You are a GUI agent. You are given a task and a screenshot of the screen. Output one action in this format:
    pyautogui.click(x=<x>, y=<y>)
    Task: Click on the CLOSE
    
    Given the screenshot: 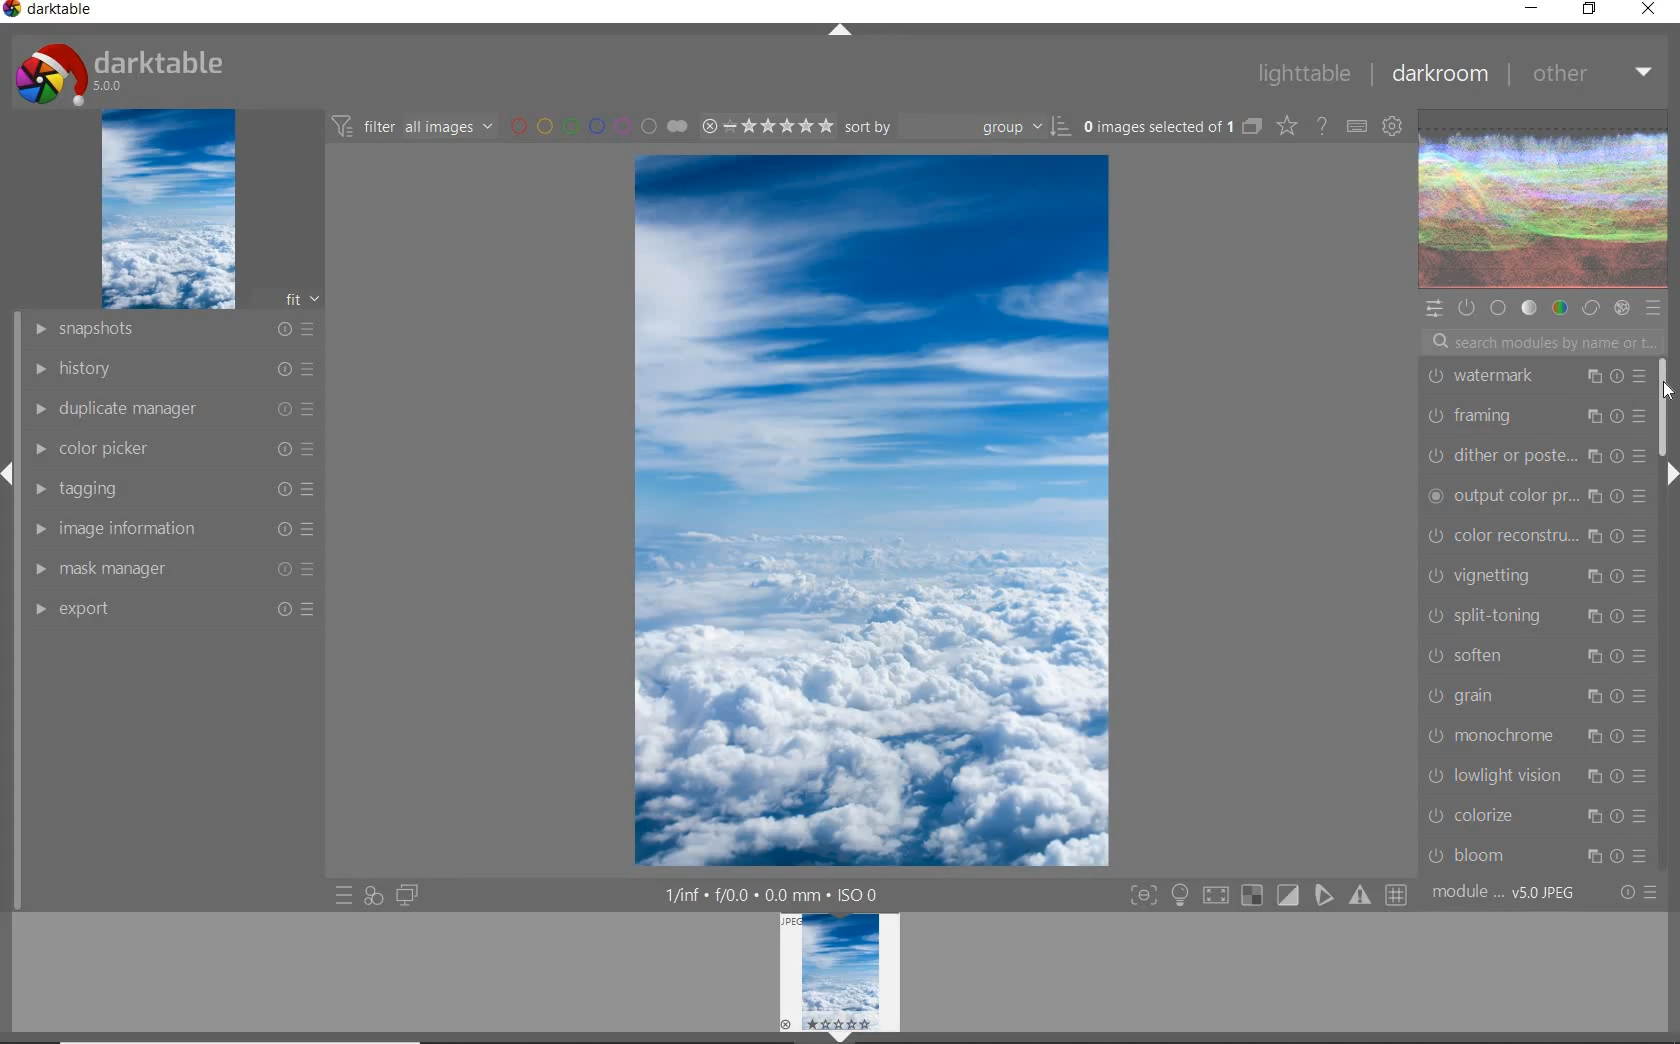 What is the action you would take?
    pyautogui.click(x=1649, y=10)
    